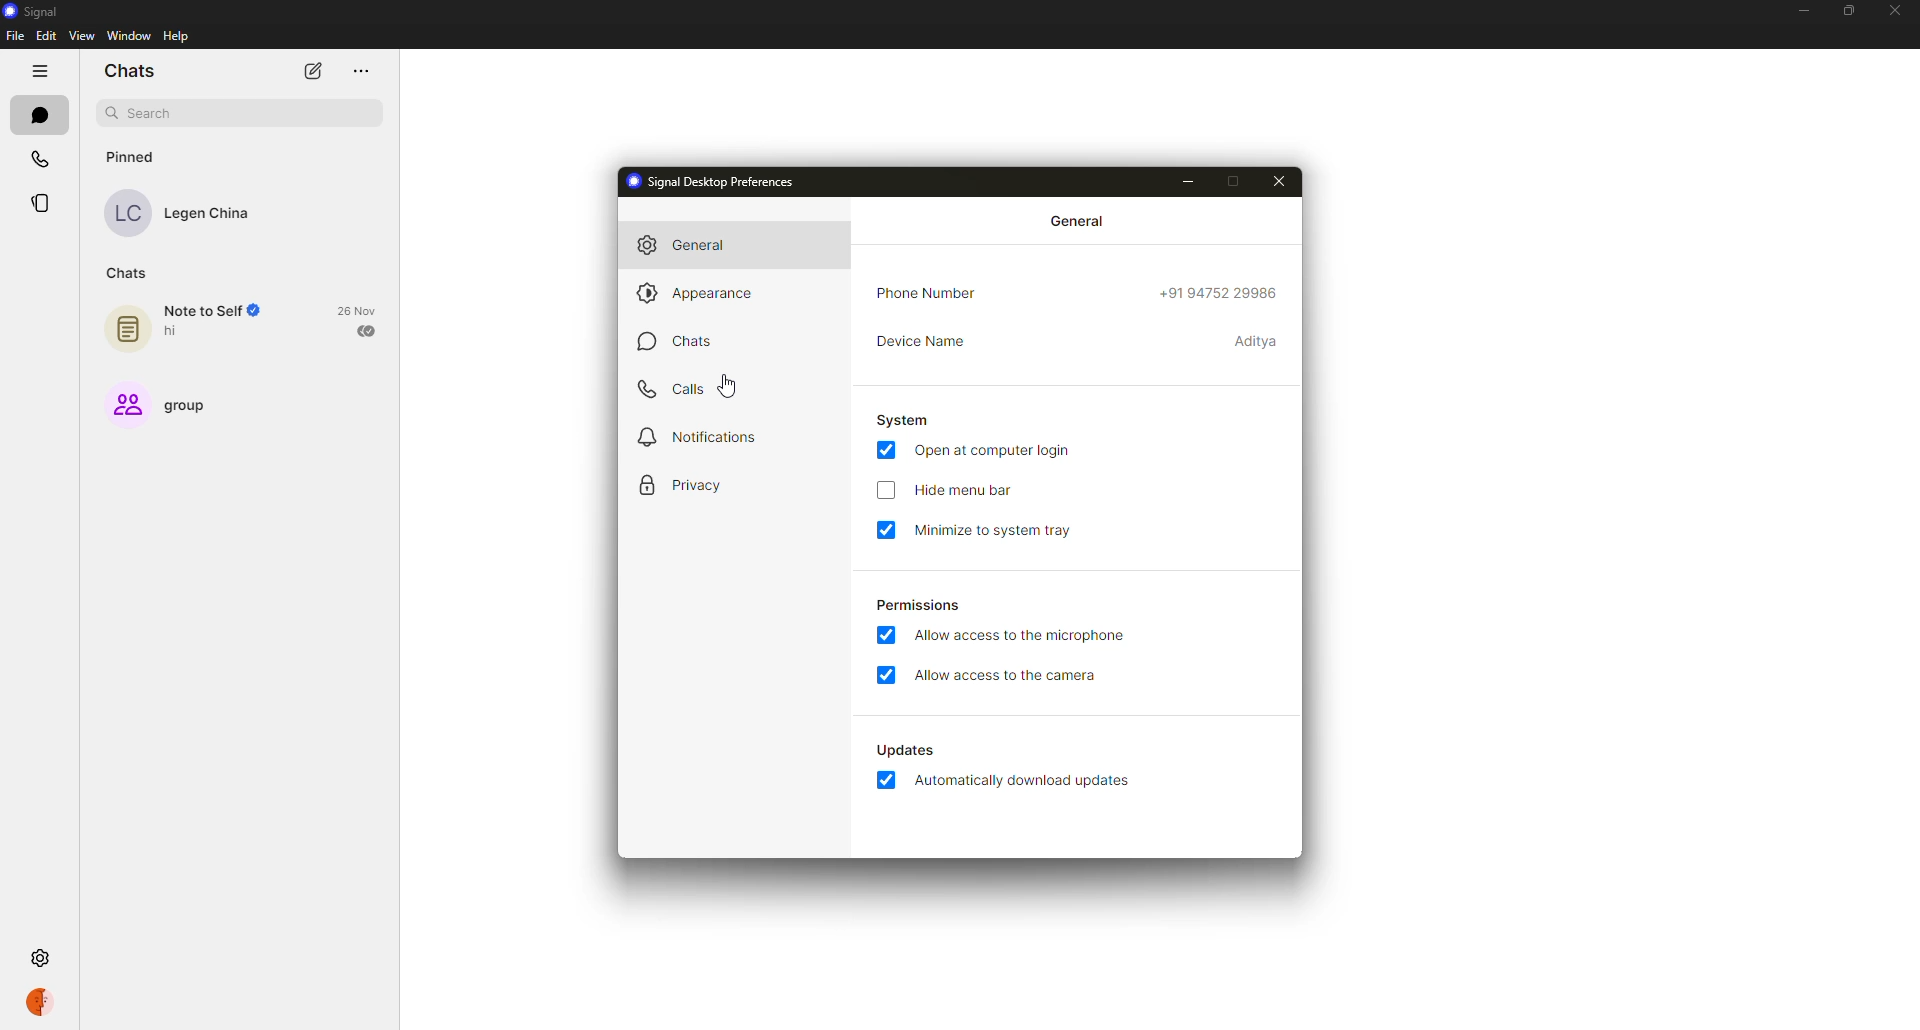 The height and width of the screenshot is (1030, 1920). I want to click on system, so click(907, 422).